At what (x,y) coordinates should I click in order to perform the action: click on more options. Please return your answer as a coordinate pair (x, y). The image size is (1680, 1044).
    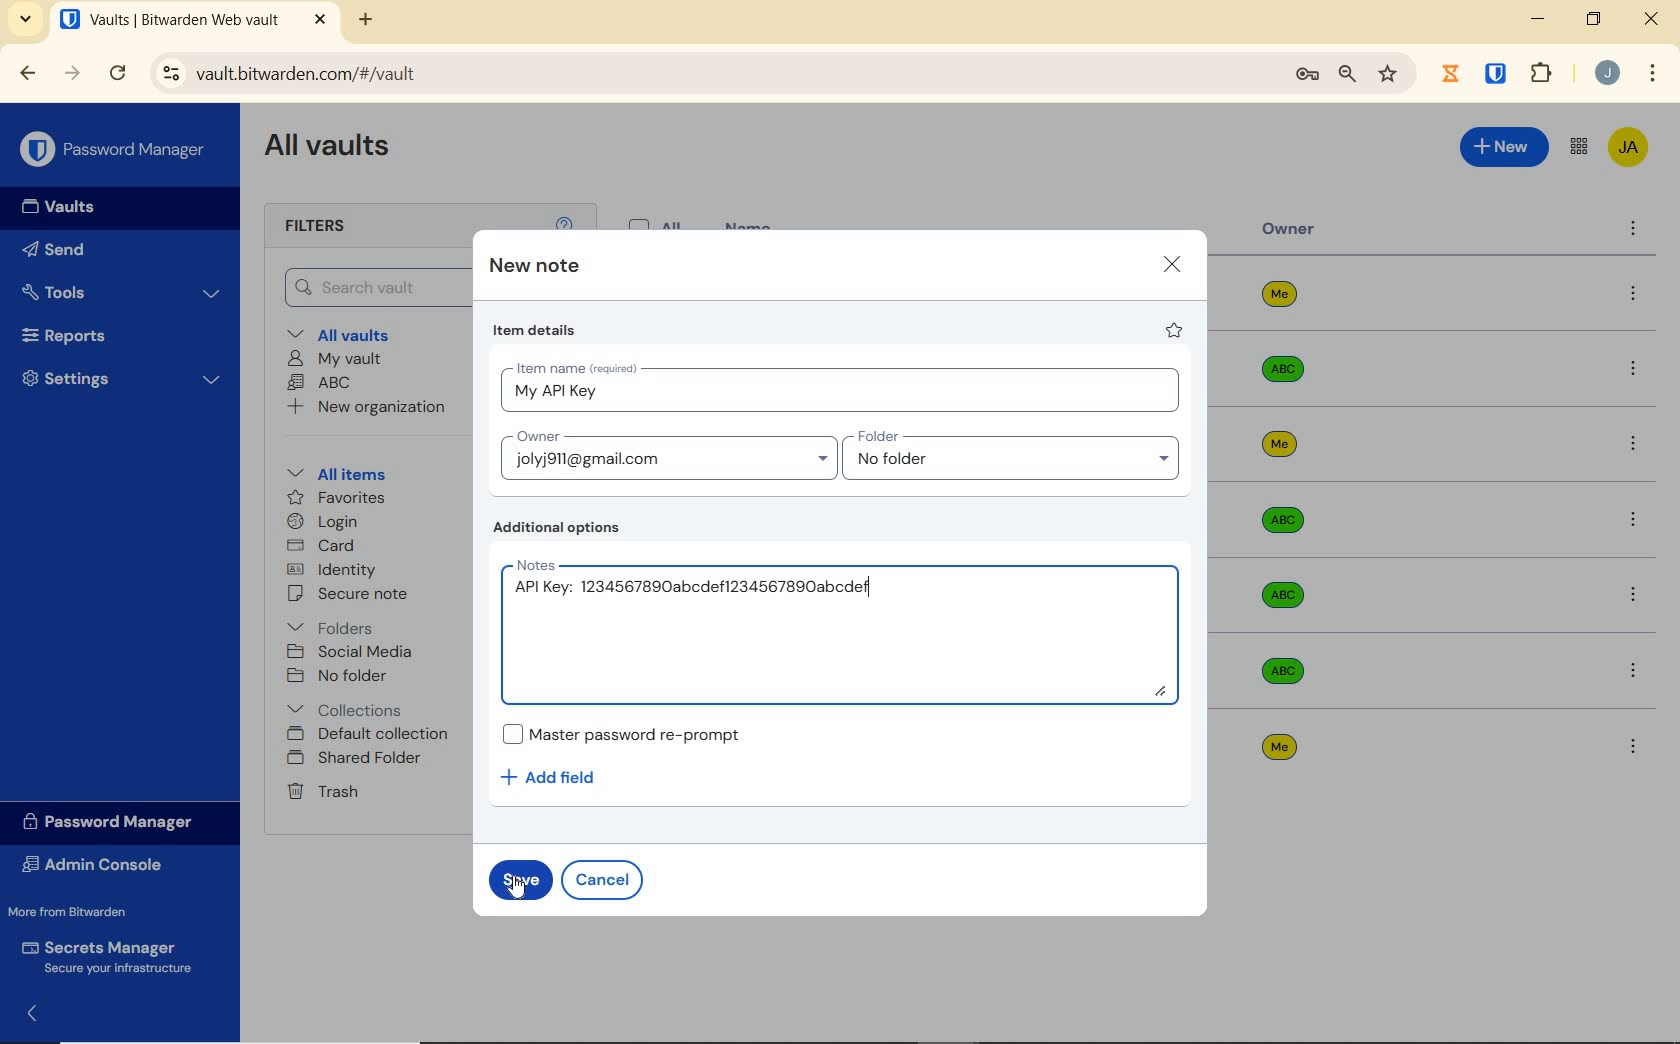
    Looking at the image, I should click on (1634, 295).